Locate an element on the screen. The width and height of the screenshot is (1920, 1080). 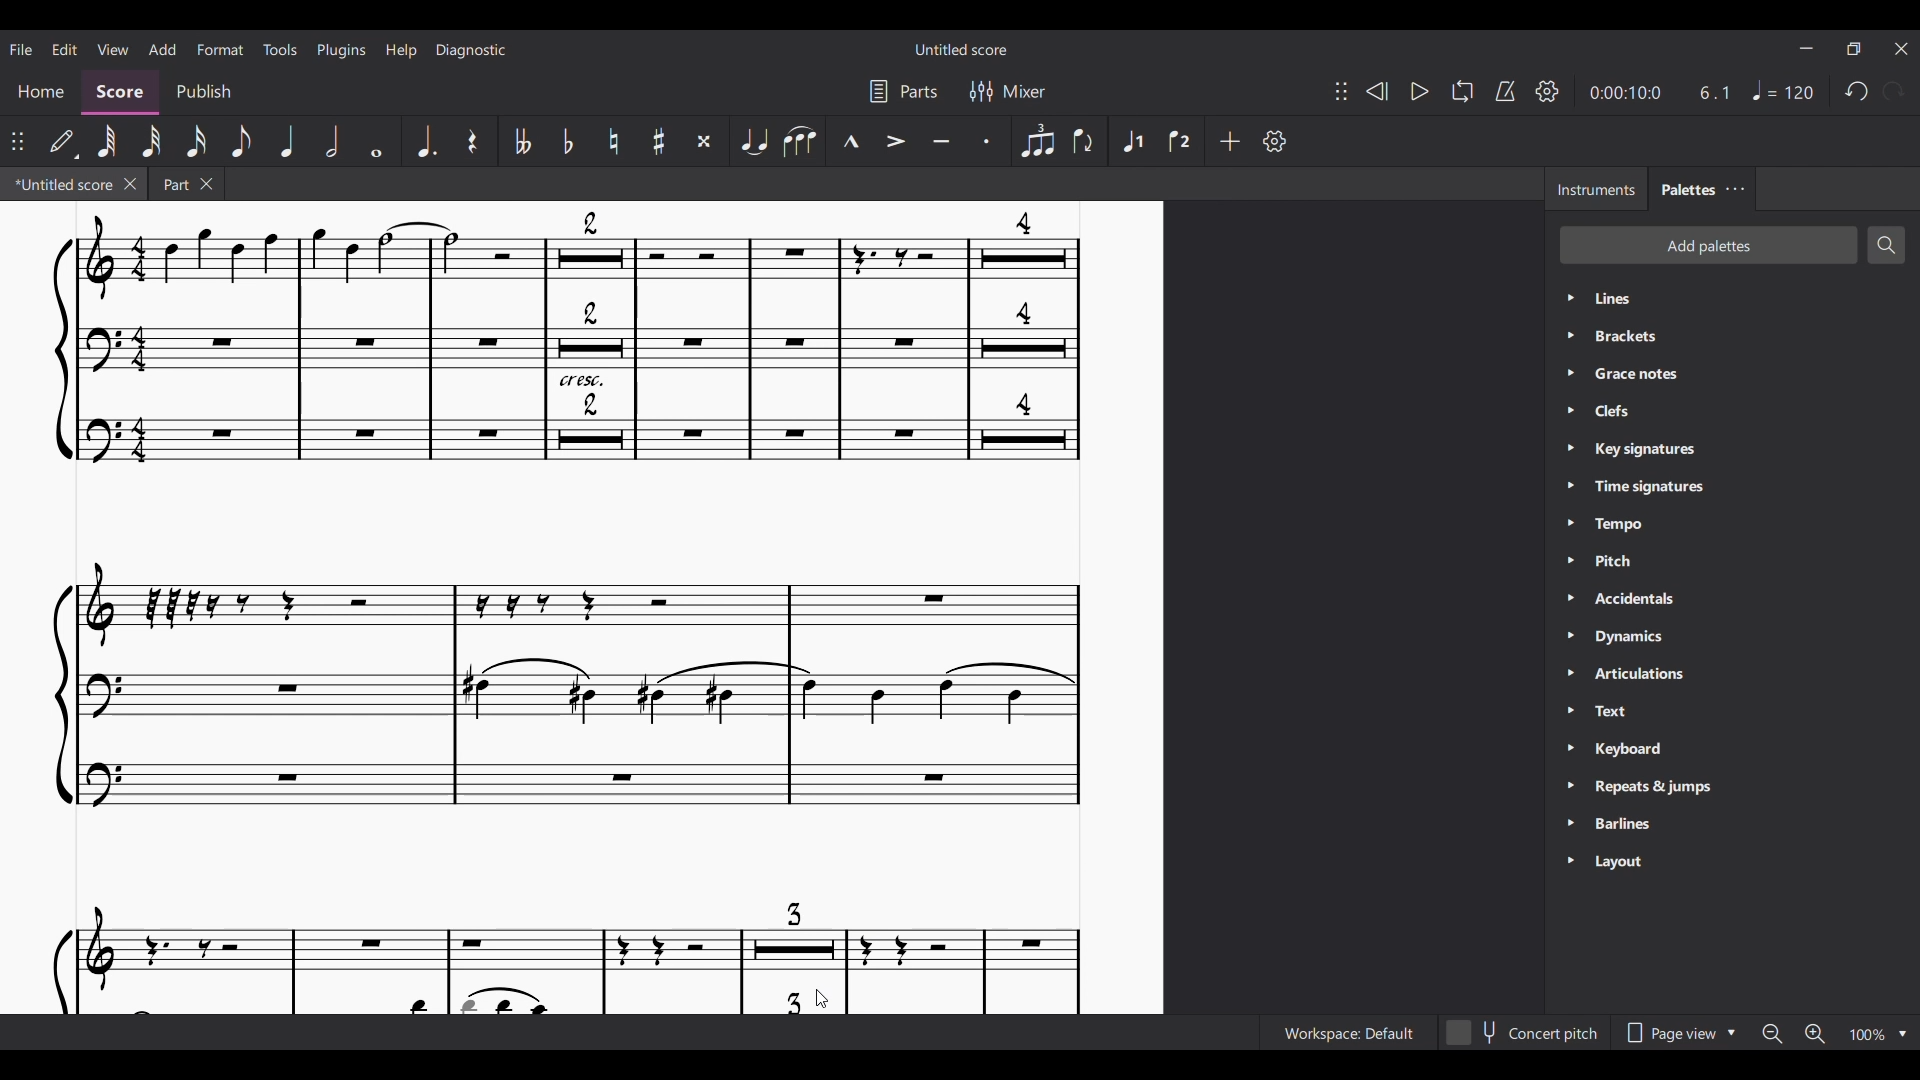
Close interface is located at coordinates (1901, 49).